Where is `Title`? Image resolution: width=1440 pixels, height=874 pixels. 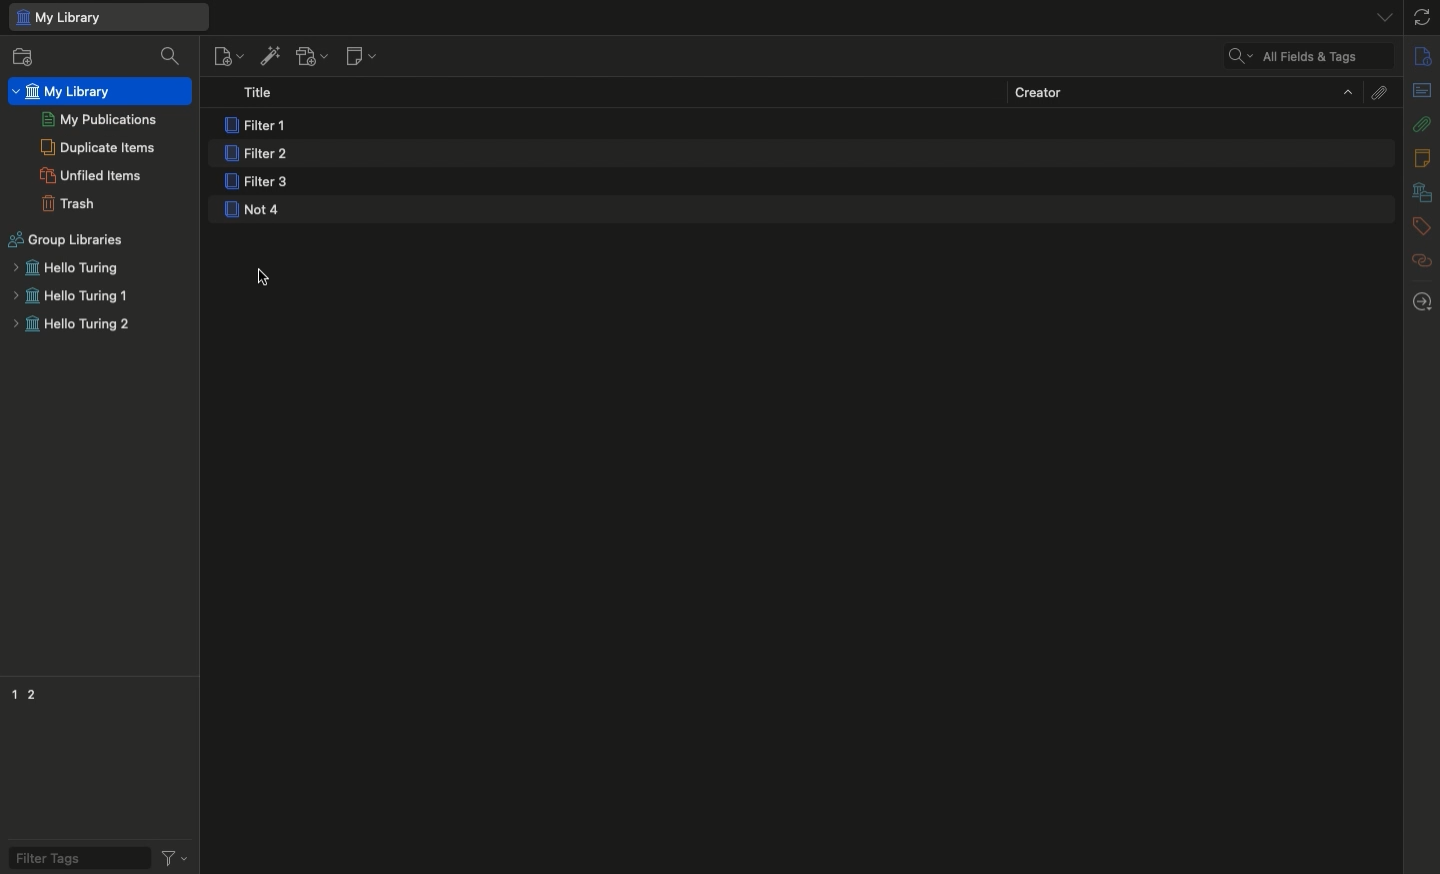
Title is located at coordinates (264, 94).